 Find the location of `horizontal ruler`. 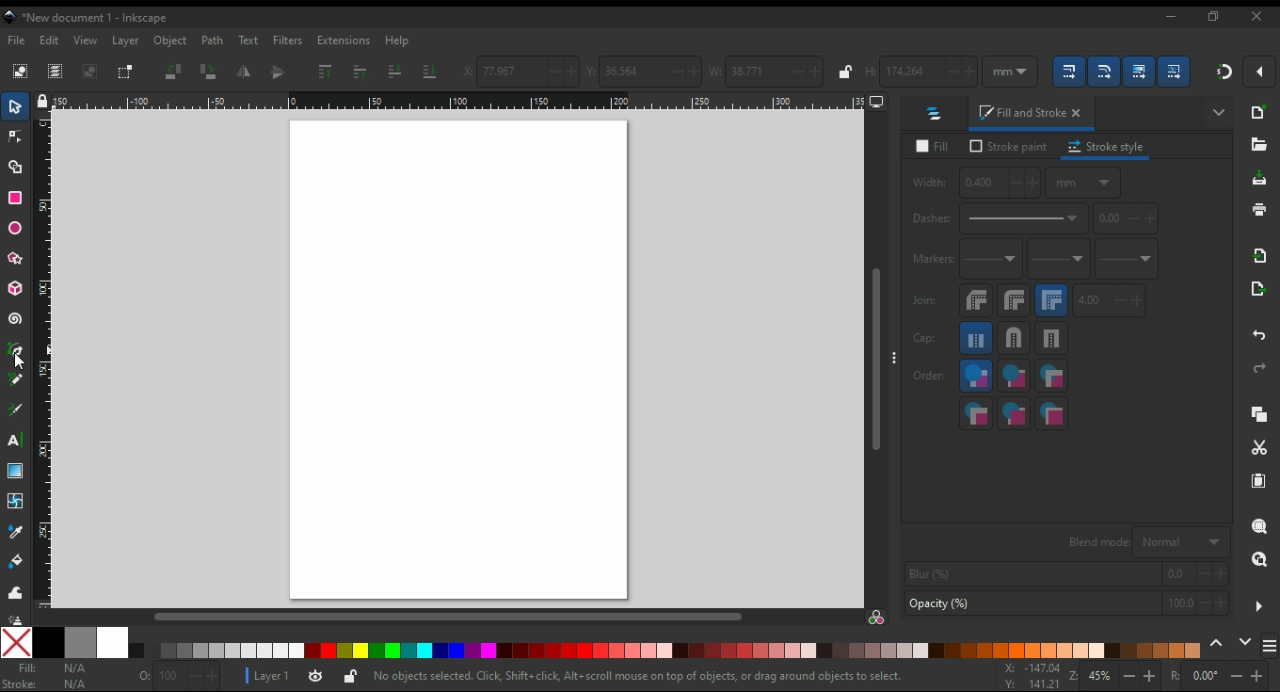

horizontal ruler is located at coordinates (461, 102).